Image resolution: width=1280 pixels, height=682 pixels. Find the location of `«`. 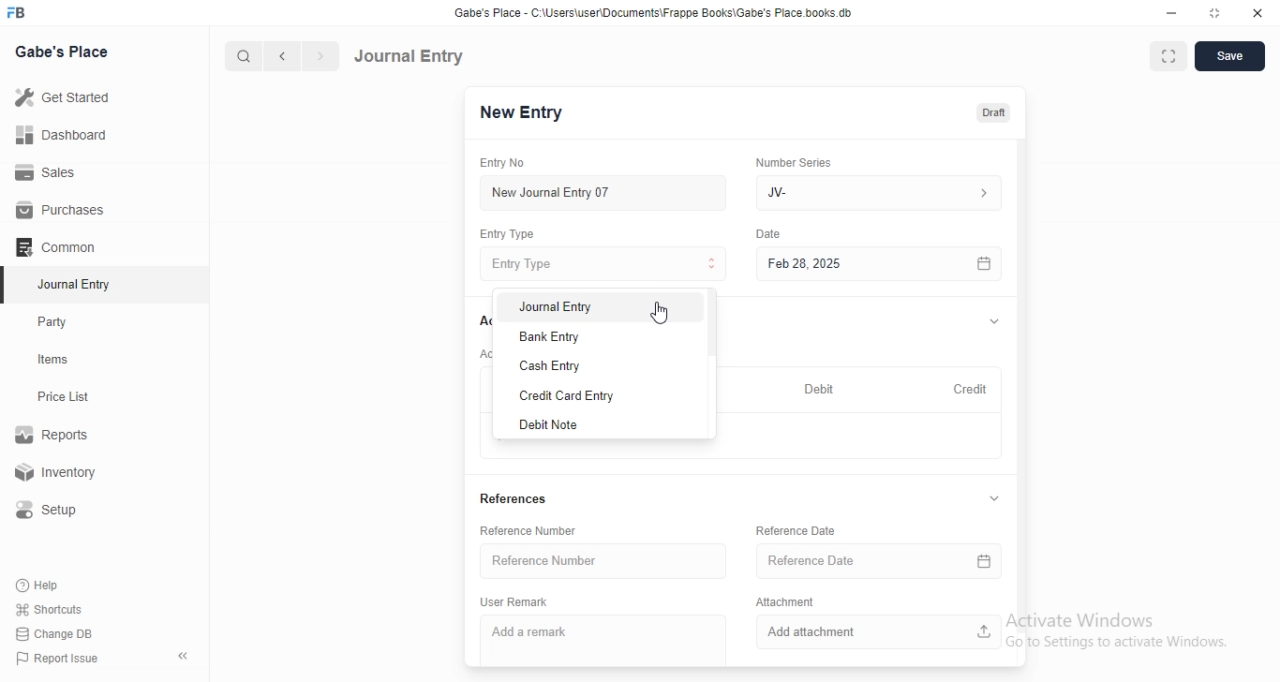

« is located at coordinates (185, 657).